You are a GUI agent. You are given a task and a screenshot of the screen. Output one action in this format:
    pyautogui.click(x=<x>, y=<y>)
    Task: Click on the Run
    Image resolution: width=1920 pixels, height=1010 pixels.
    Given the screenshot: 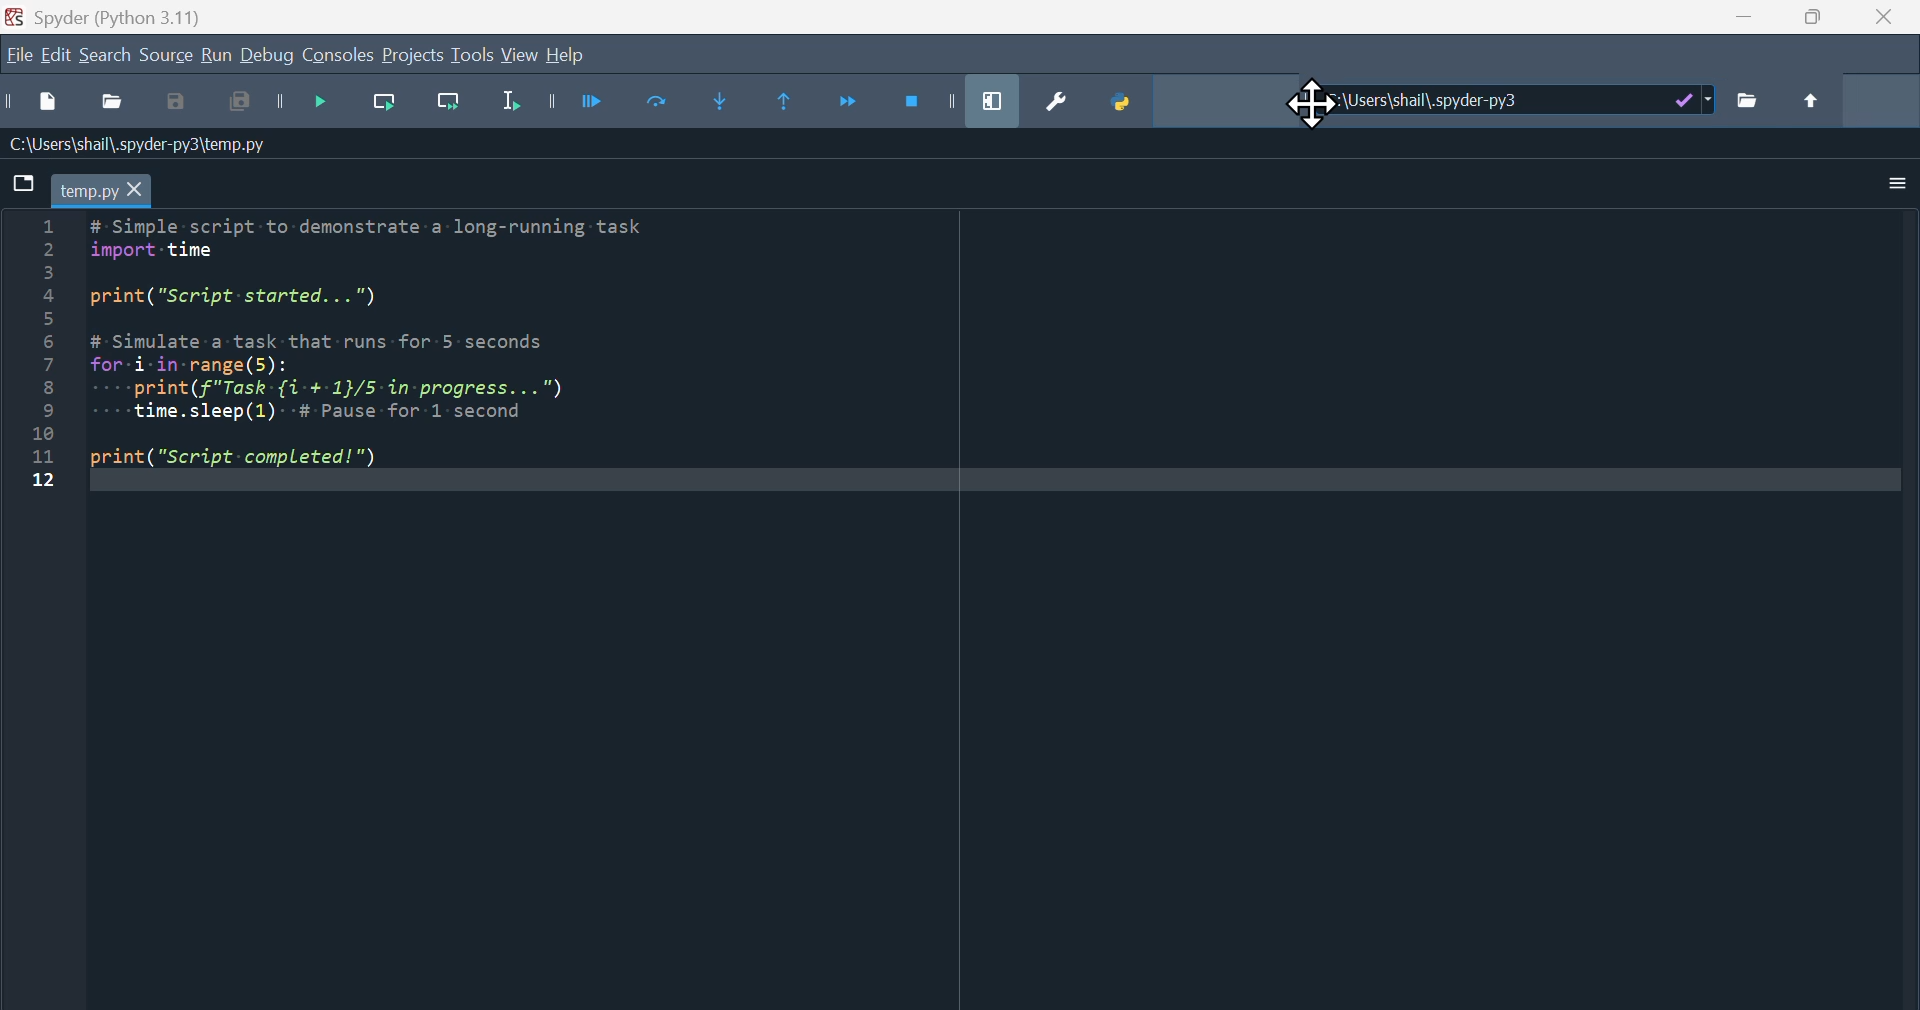 What is the action you would take?
    pyautogui.click(x=215, y=56)
    